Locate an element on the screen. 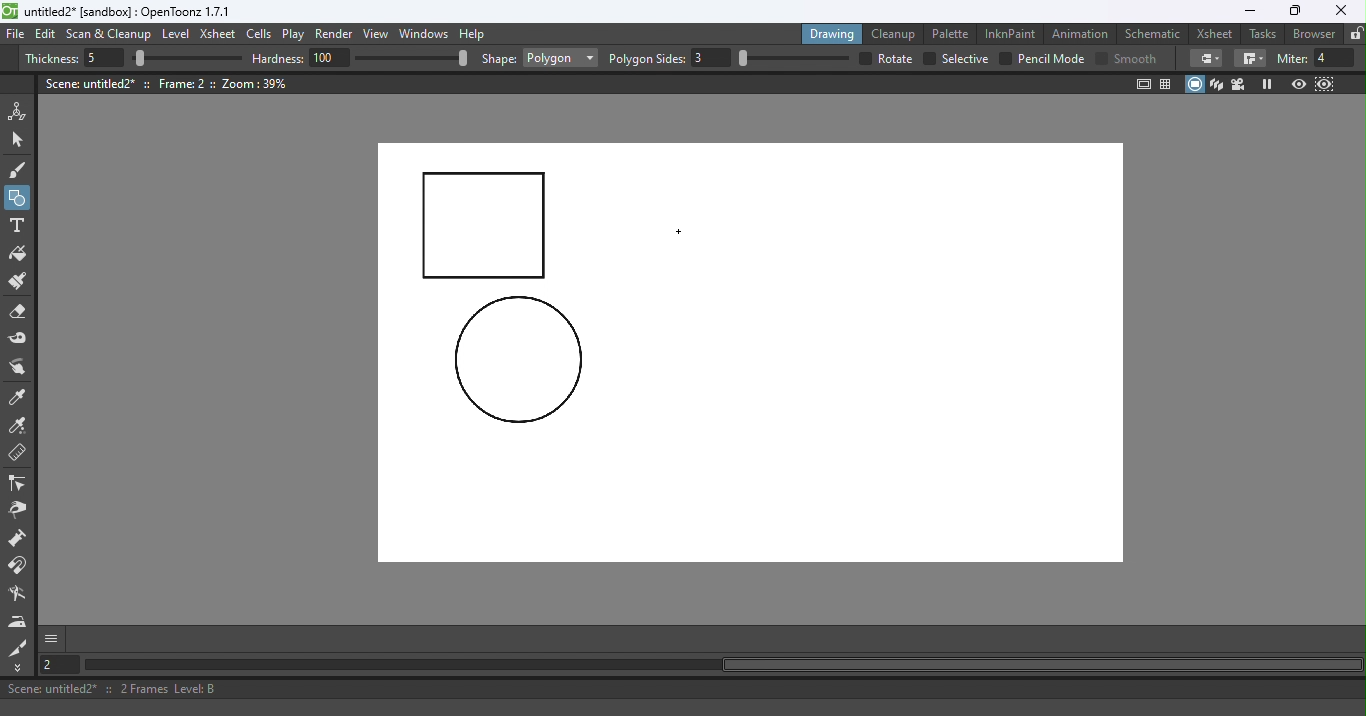  Animation is located at coordinates (1083, 32).